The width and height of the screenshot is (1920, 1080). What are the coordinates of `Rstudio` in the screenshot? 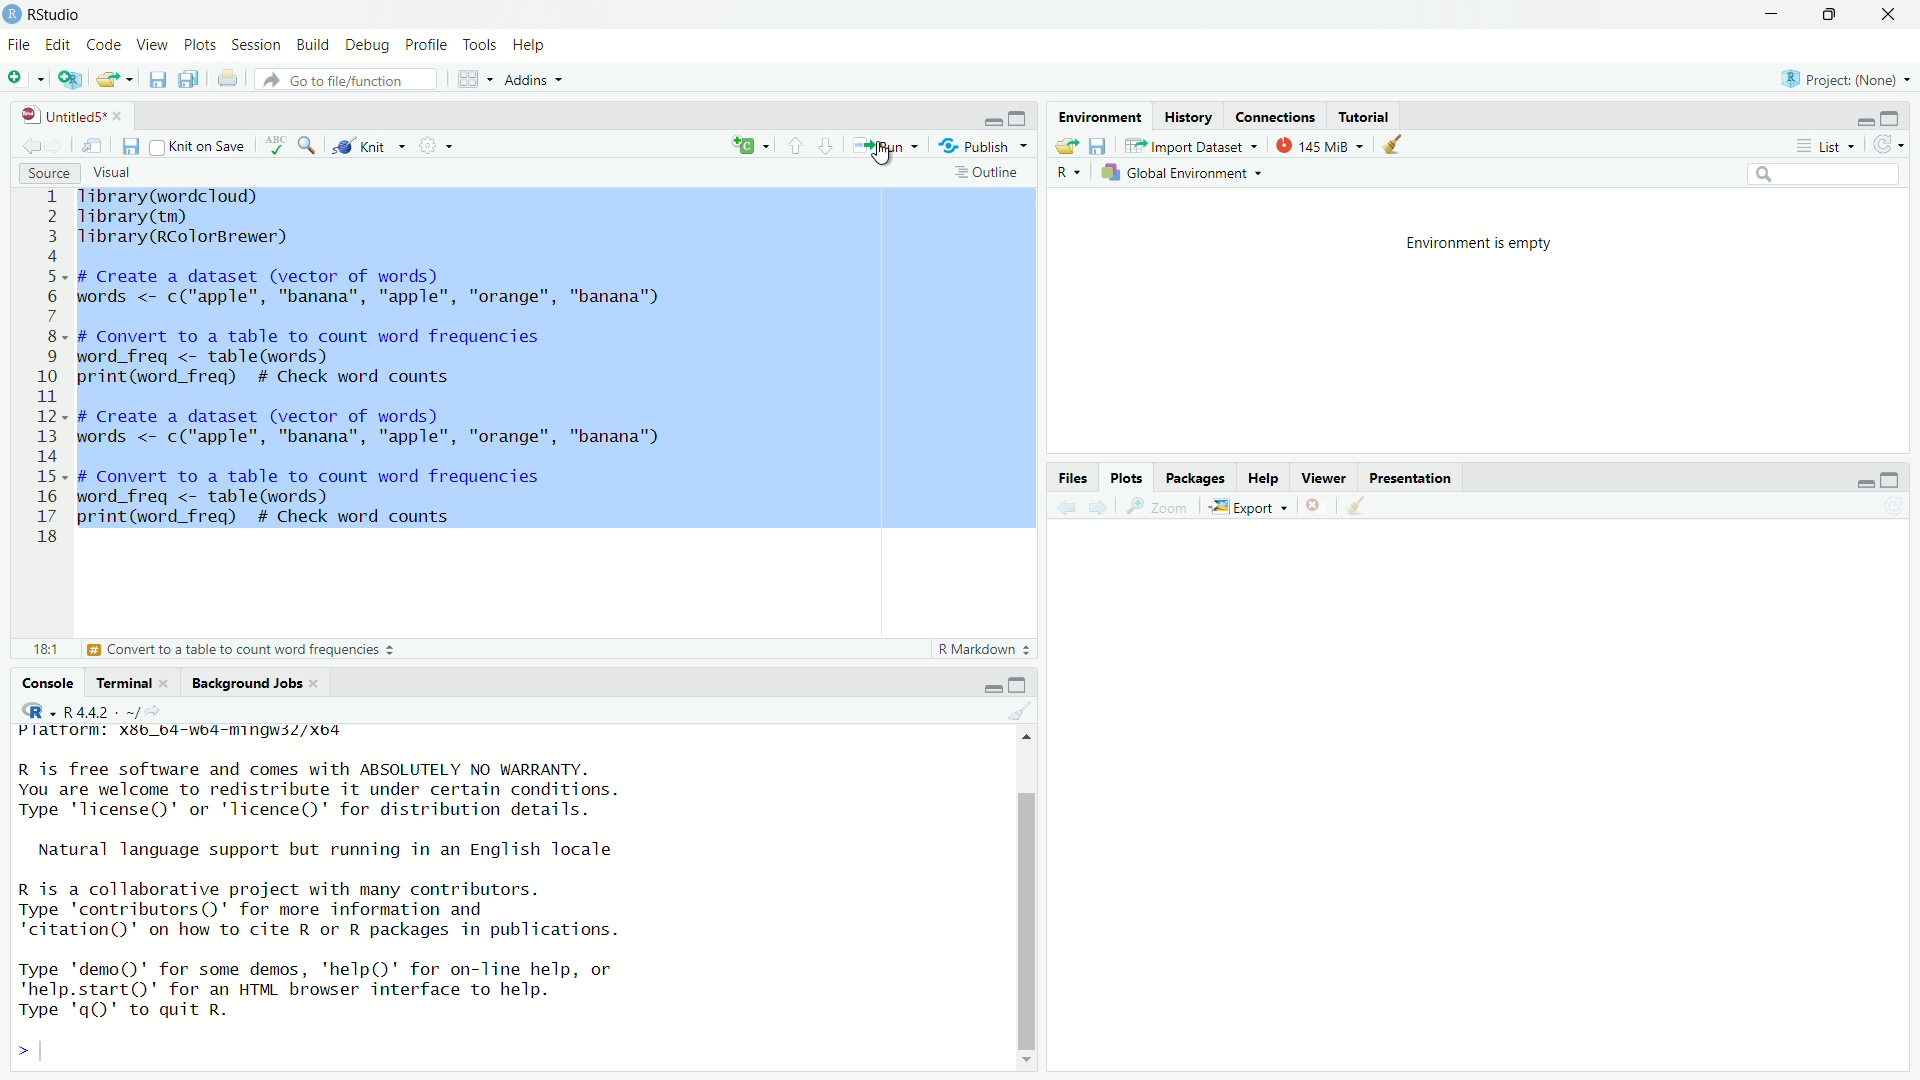 It's located at (46, 13).